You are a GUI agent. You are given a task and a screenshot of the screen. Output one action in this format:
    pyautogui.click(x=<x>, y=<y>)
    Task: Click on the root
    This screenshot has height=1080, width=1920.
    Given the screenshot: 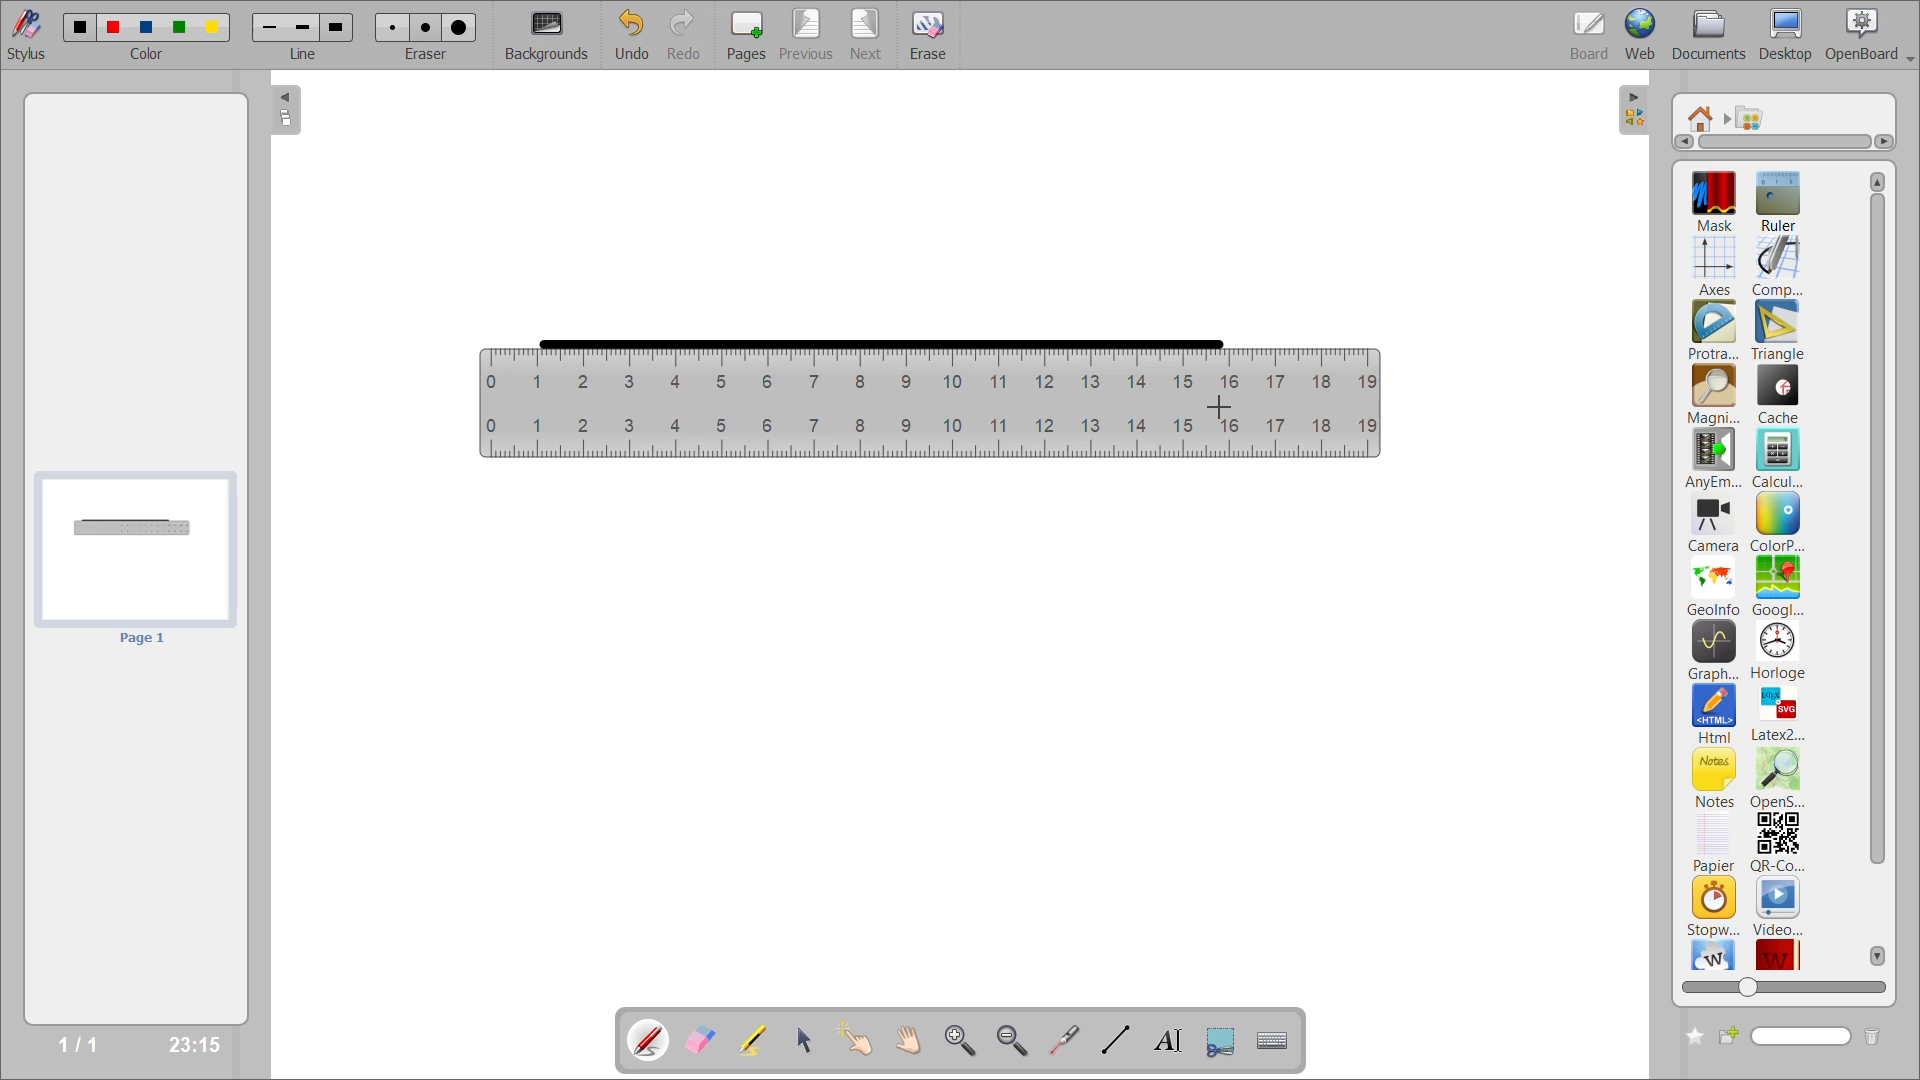 What is the action you would take?
    pyautogui.click(x=1703, y=118)
    